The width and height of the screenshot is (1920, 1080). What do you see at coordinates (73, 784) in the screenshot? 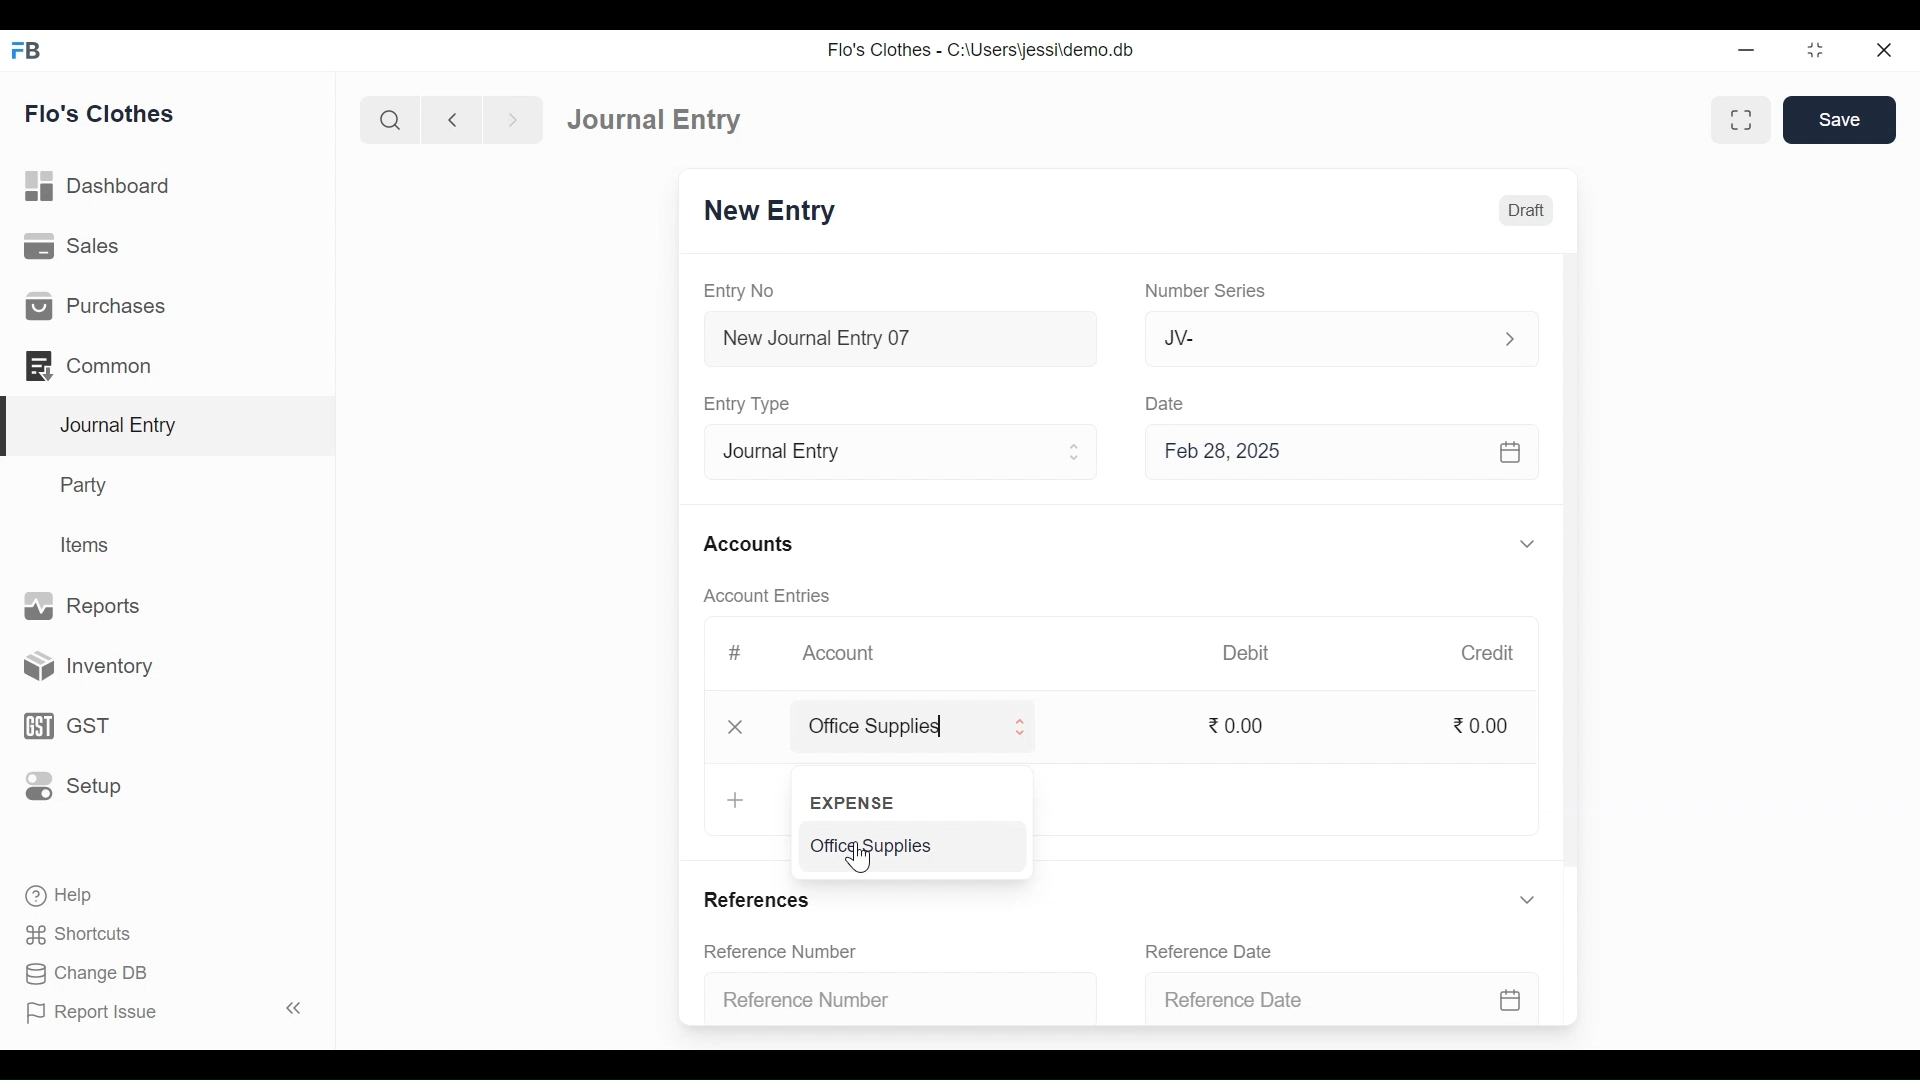
I see `Setup` at bounding box center [73, 784].